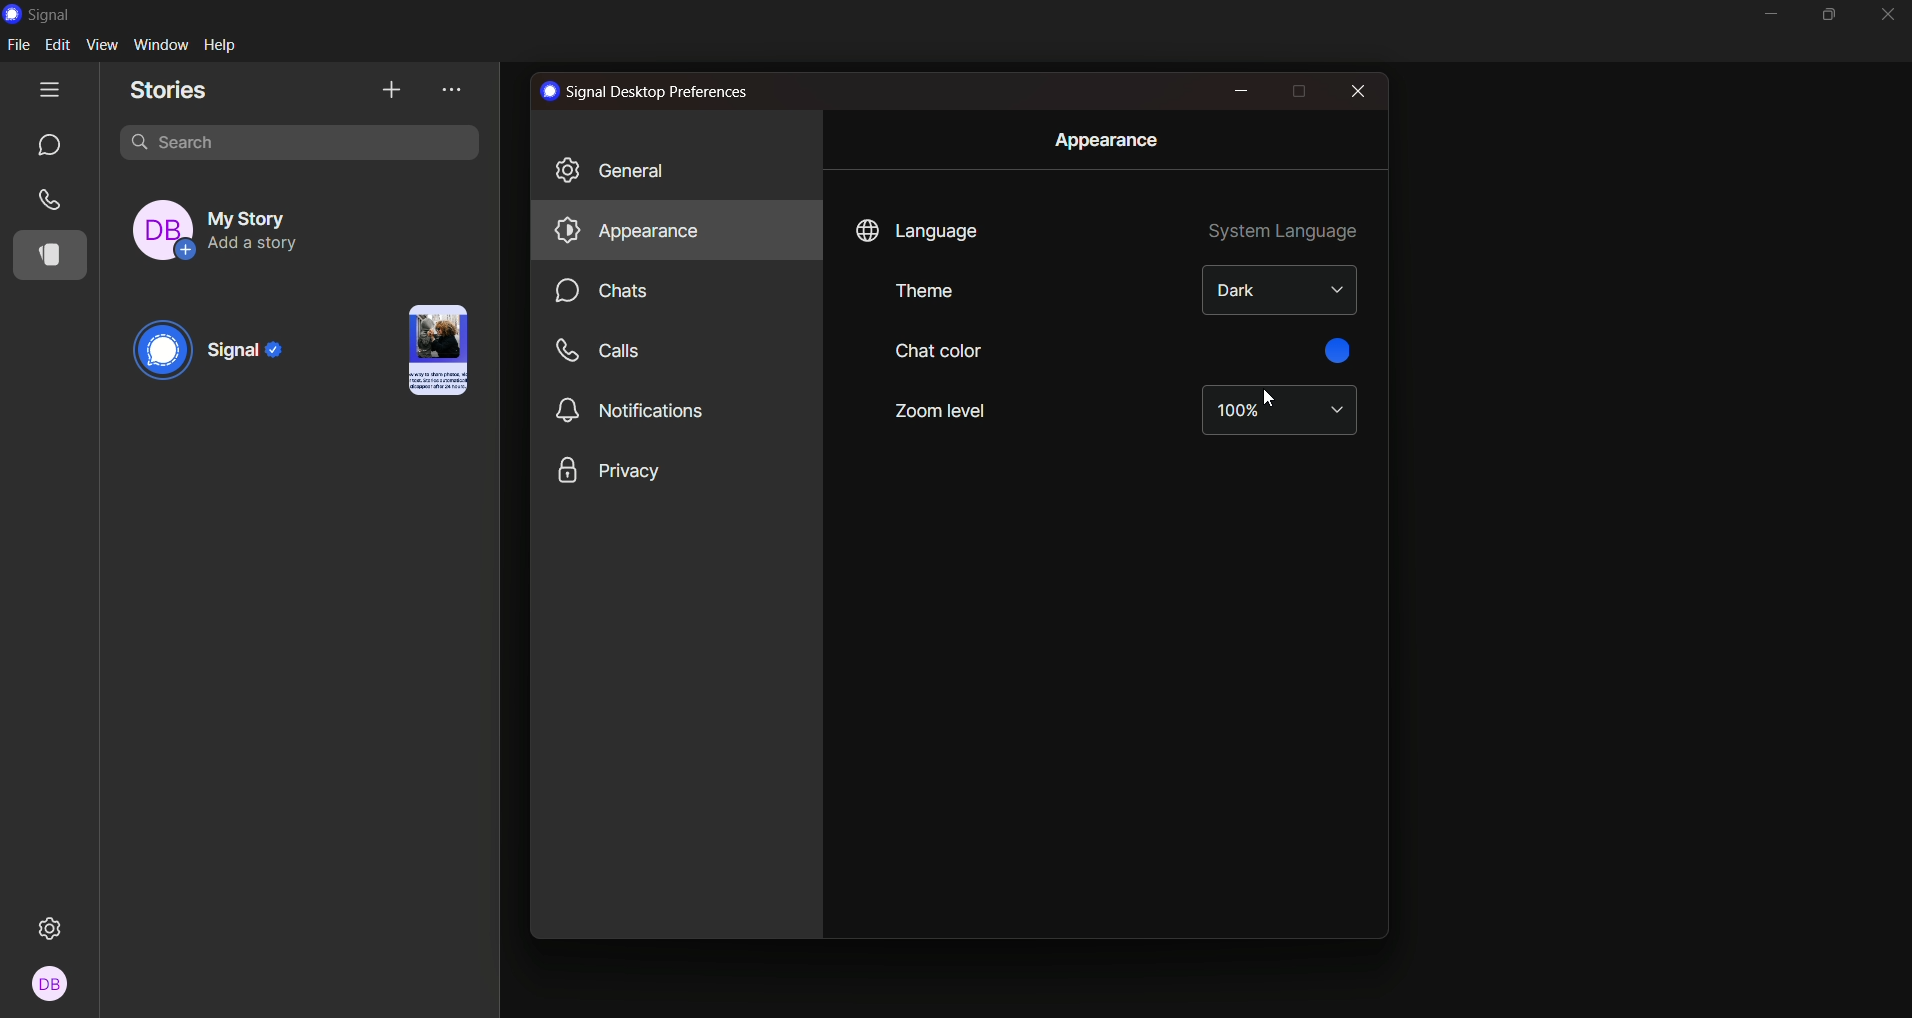 The width and height of the screenshot is (1912, 1018). I want to click on stories, so click(56, 254).